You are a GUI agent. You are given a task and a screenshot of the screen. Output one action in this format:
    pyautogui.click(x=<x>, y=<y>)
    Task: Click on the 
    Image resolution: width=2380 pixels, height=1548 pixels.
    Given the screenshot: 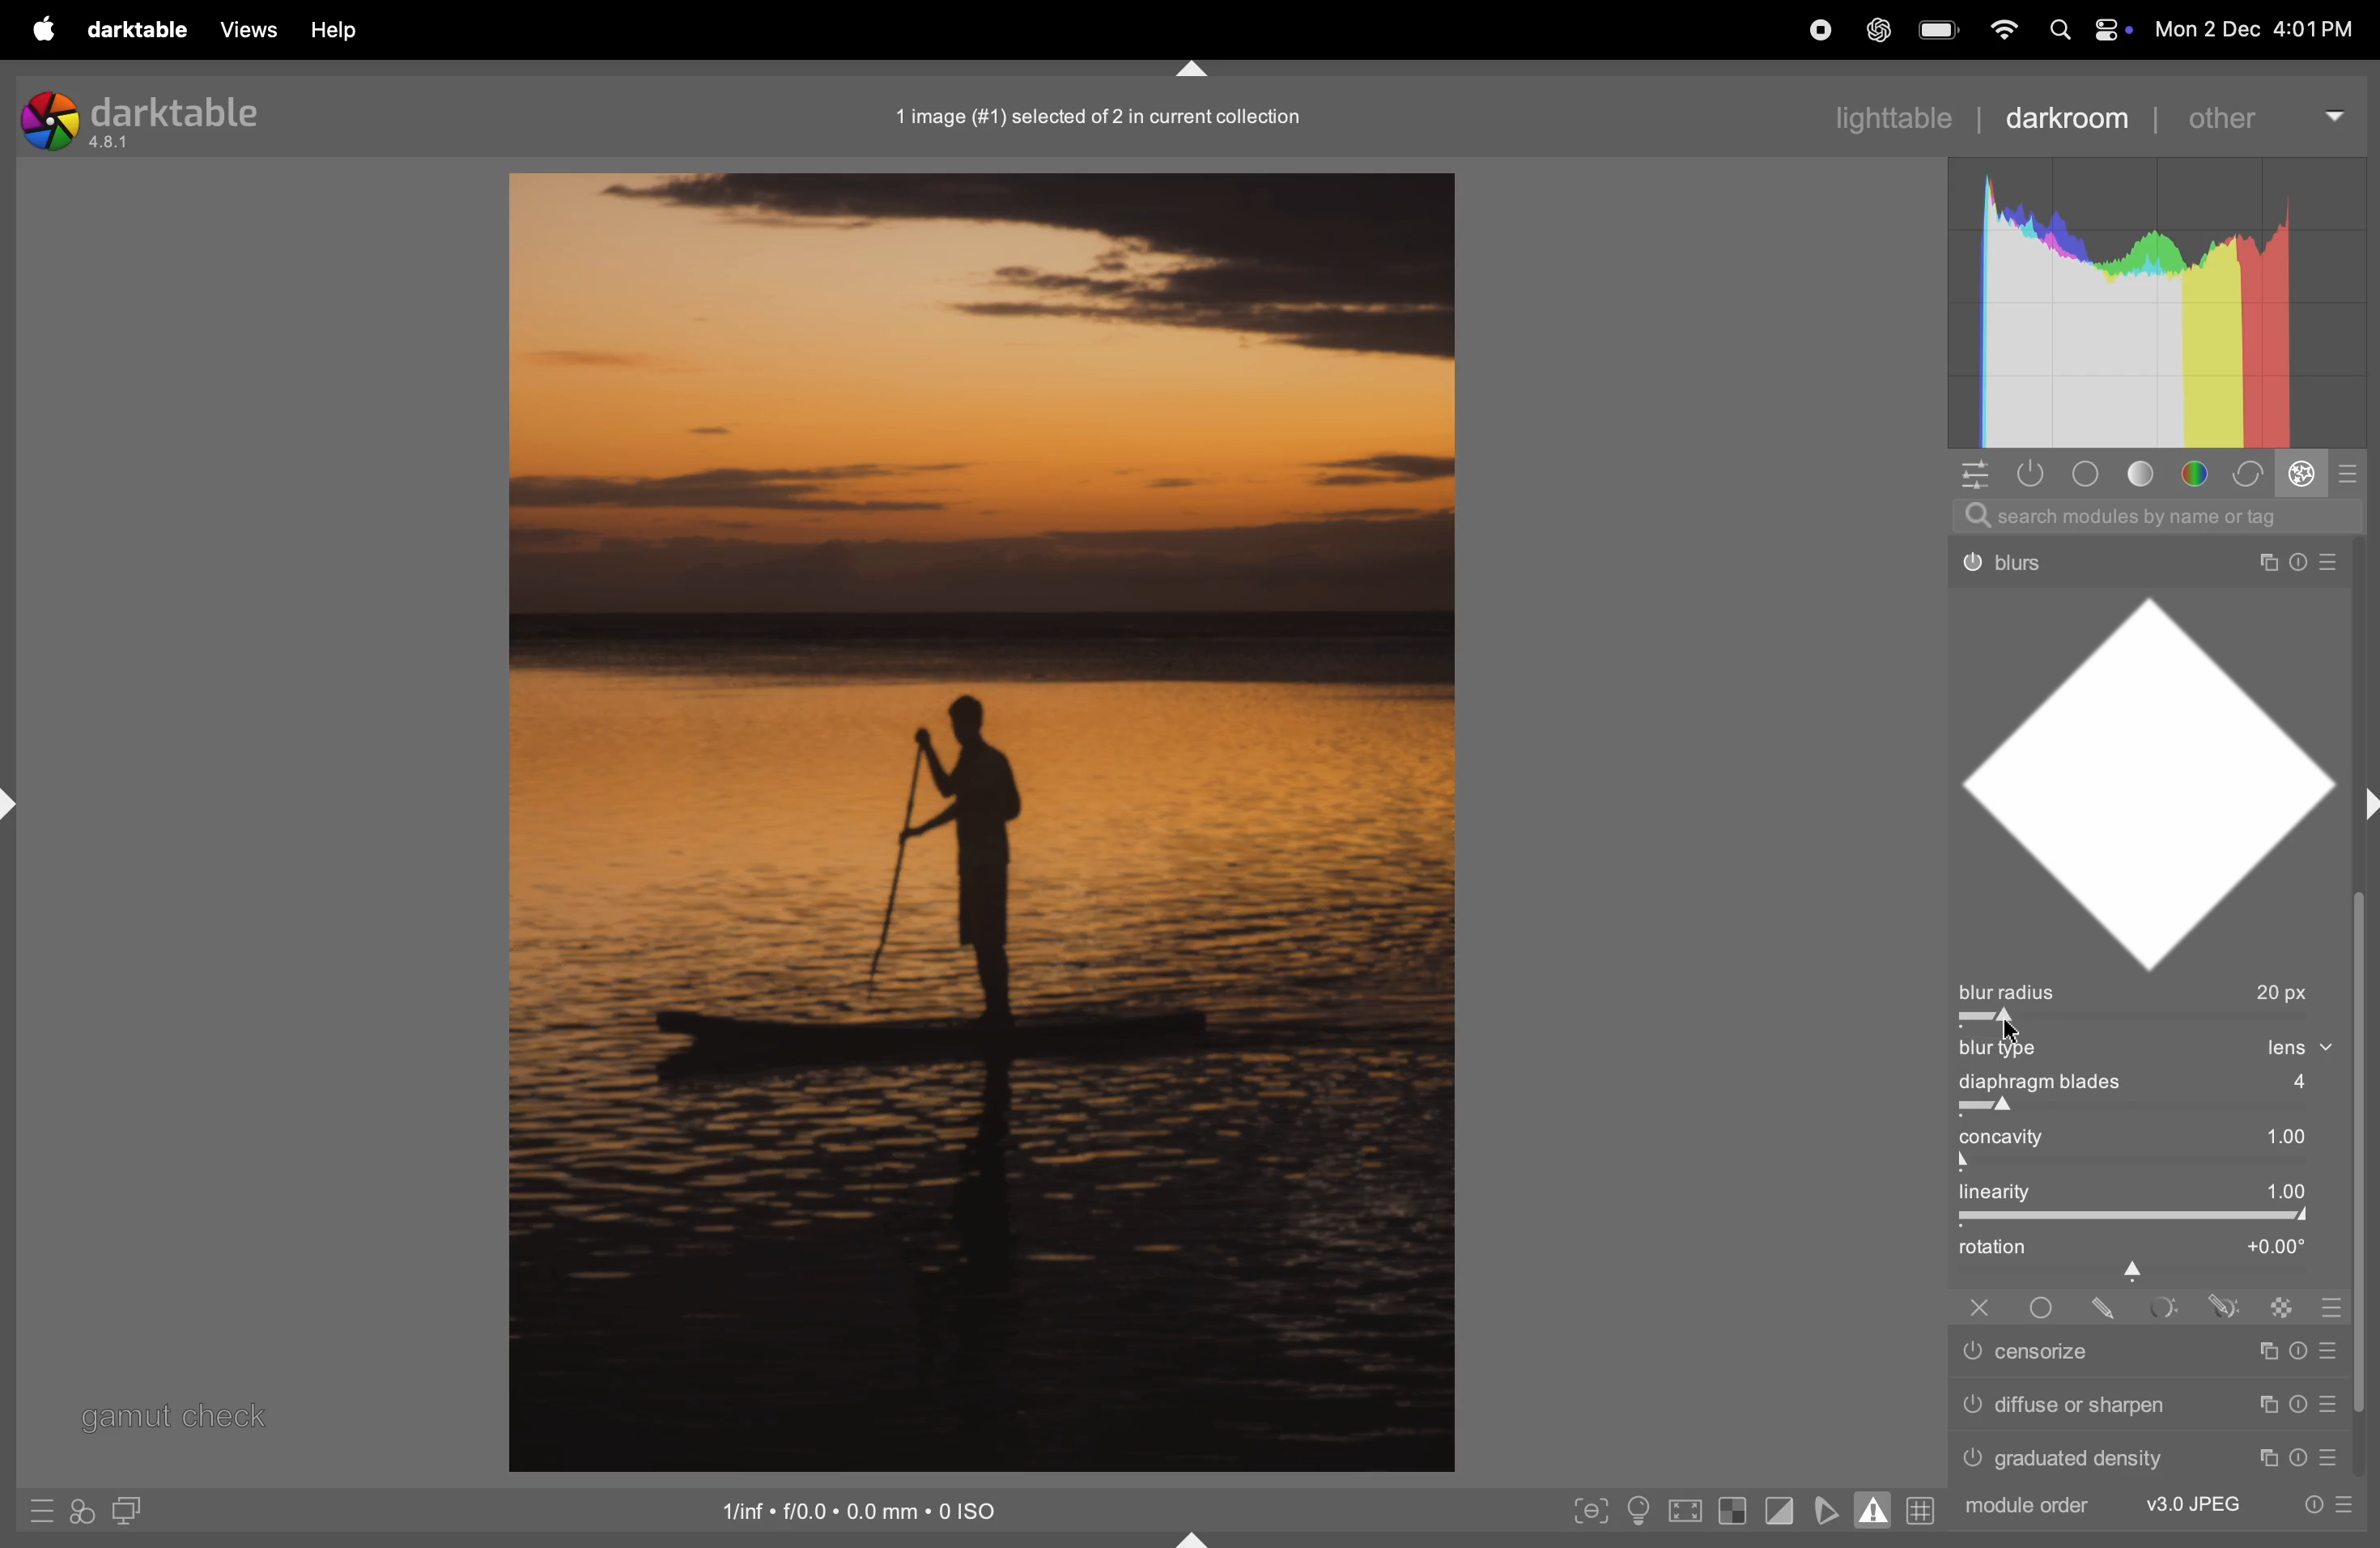 What is the action you would take?
    pyautogui.click(x=2338, y=1308)
    